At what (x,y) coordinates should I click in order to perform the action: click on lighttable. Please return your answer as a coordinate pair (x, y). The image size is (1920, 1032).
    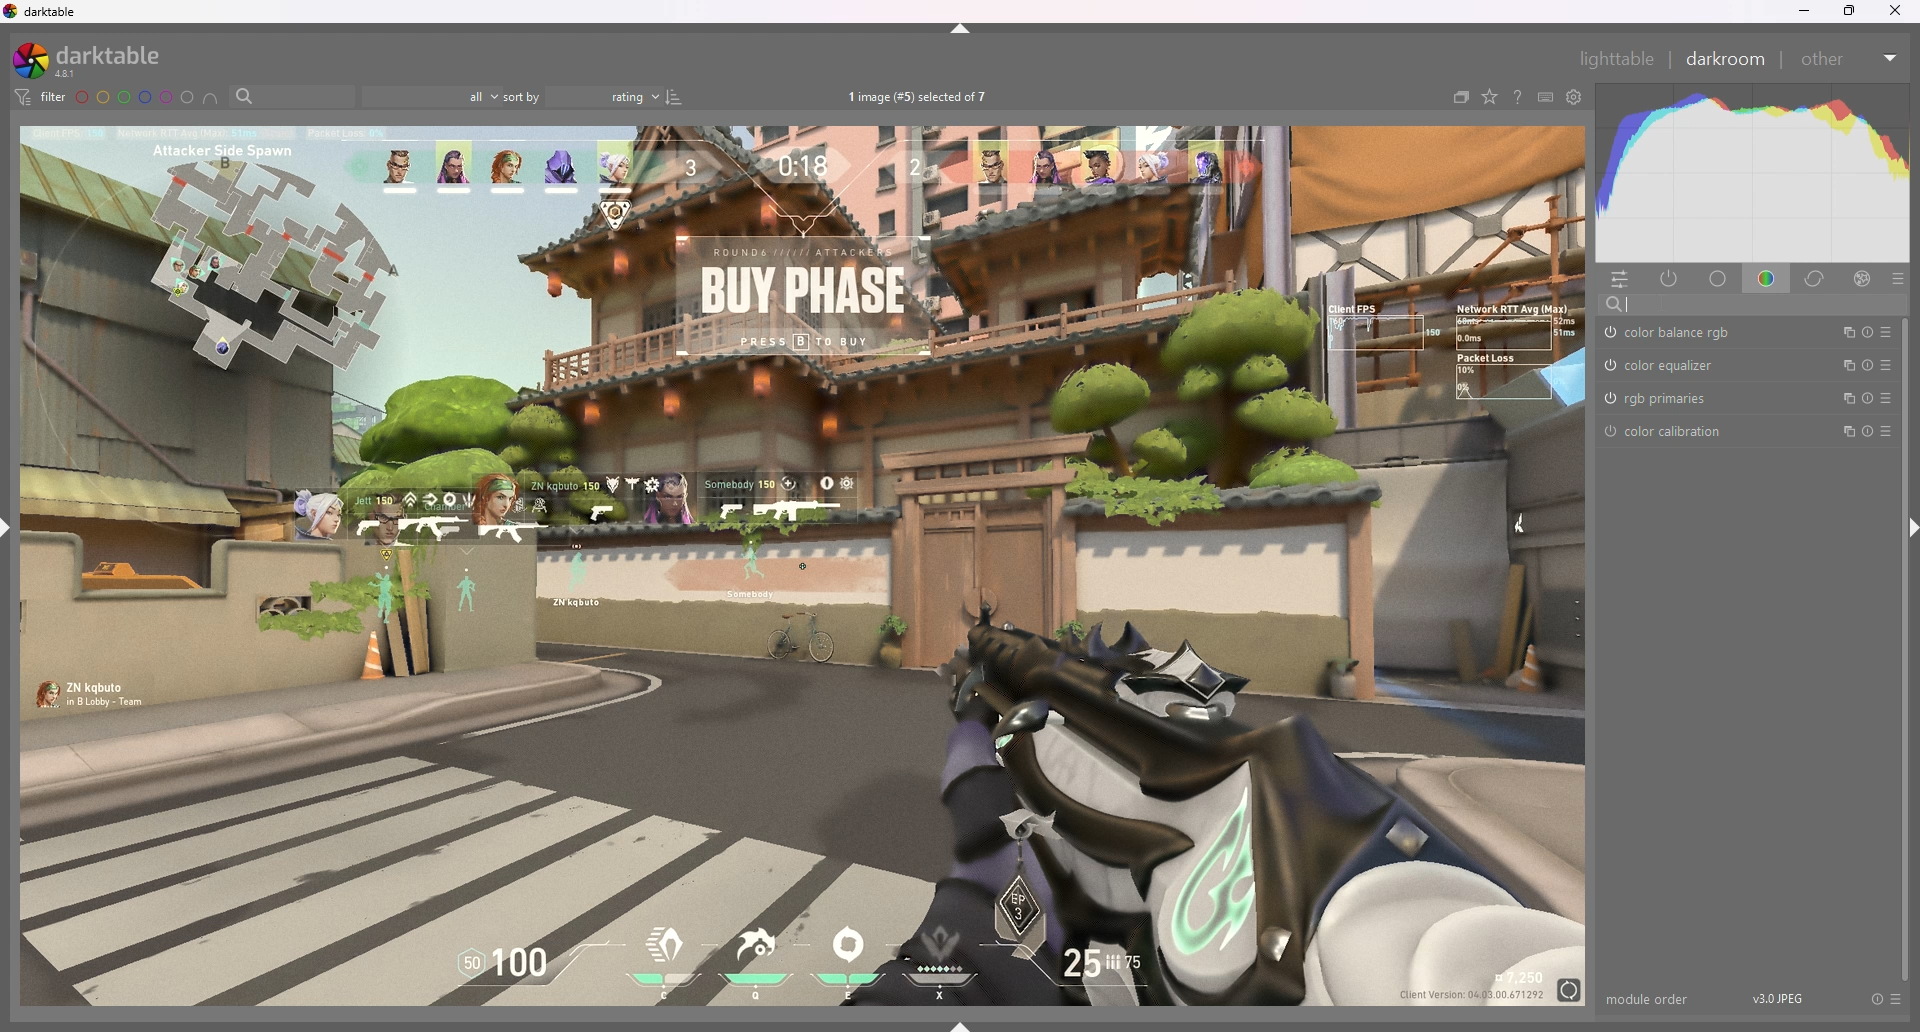
    Looking at the image, I should click on (1618, 59).